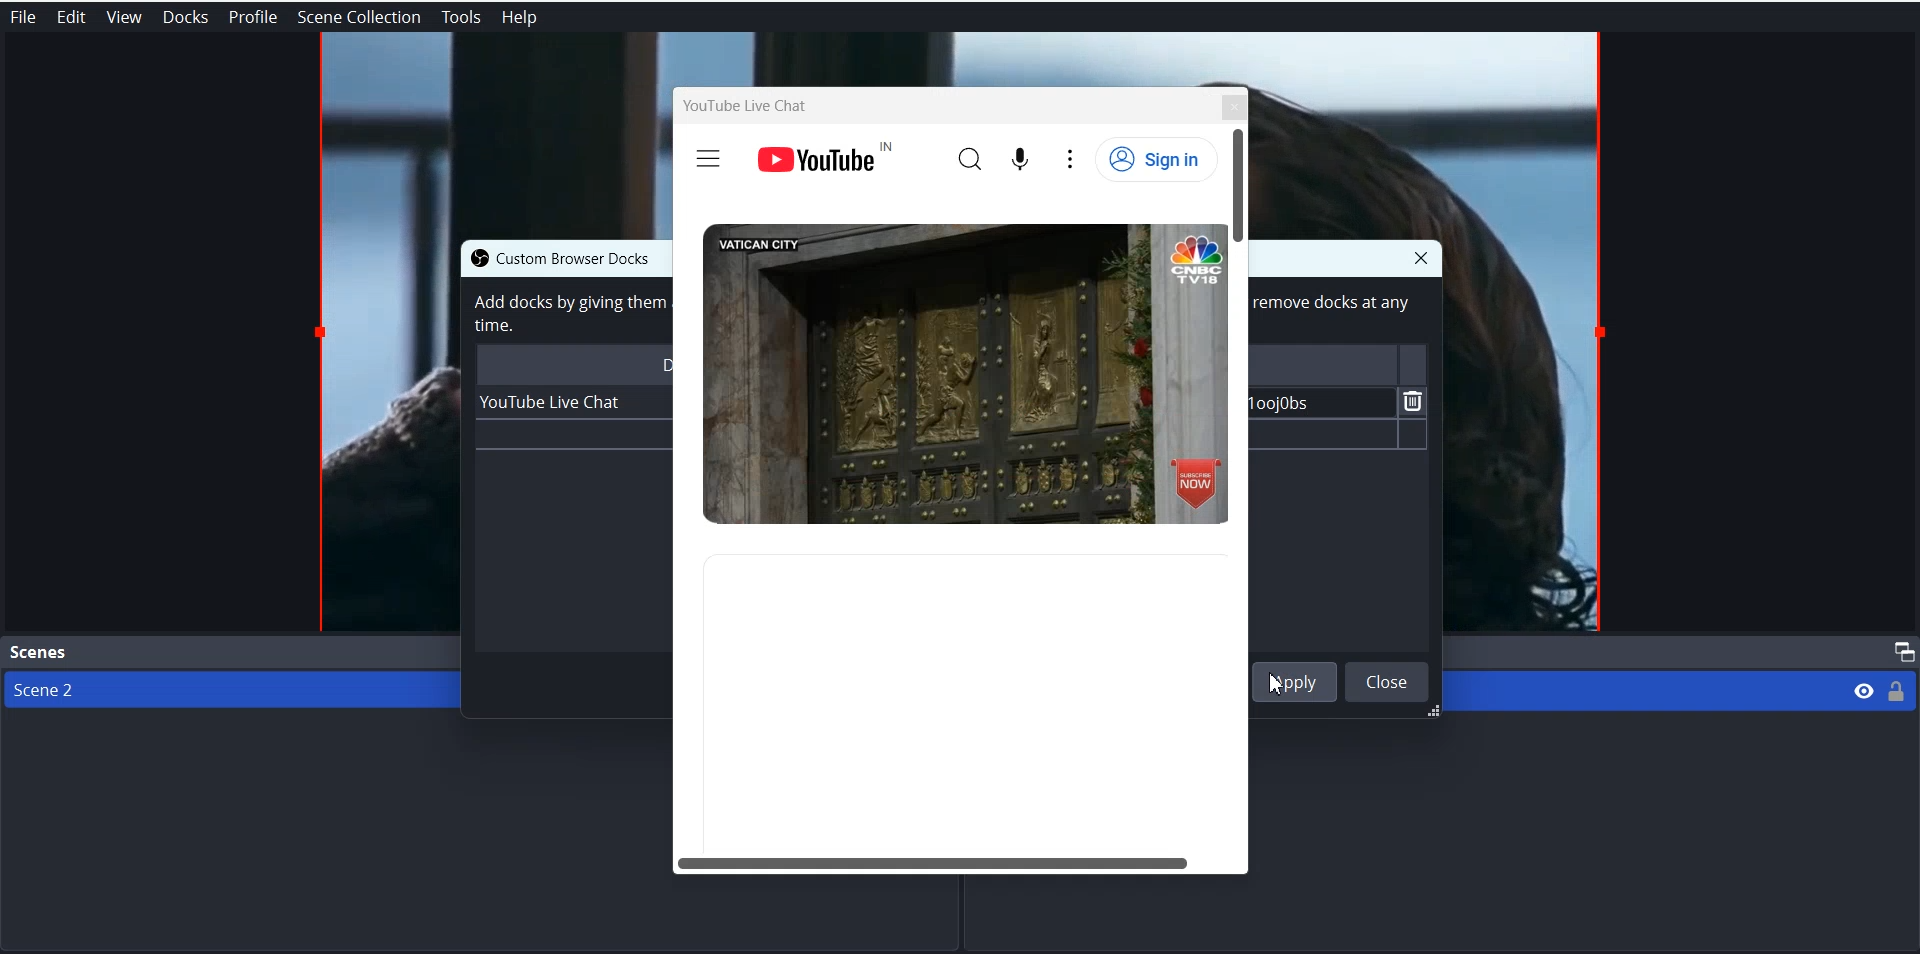 This screenshot has height=954, width=1920. What do you see at coordinates (253, 17) in the screenshot?
I see `Profile` at bounding box center [253, 17].